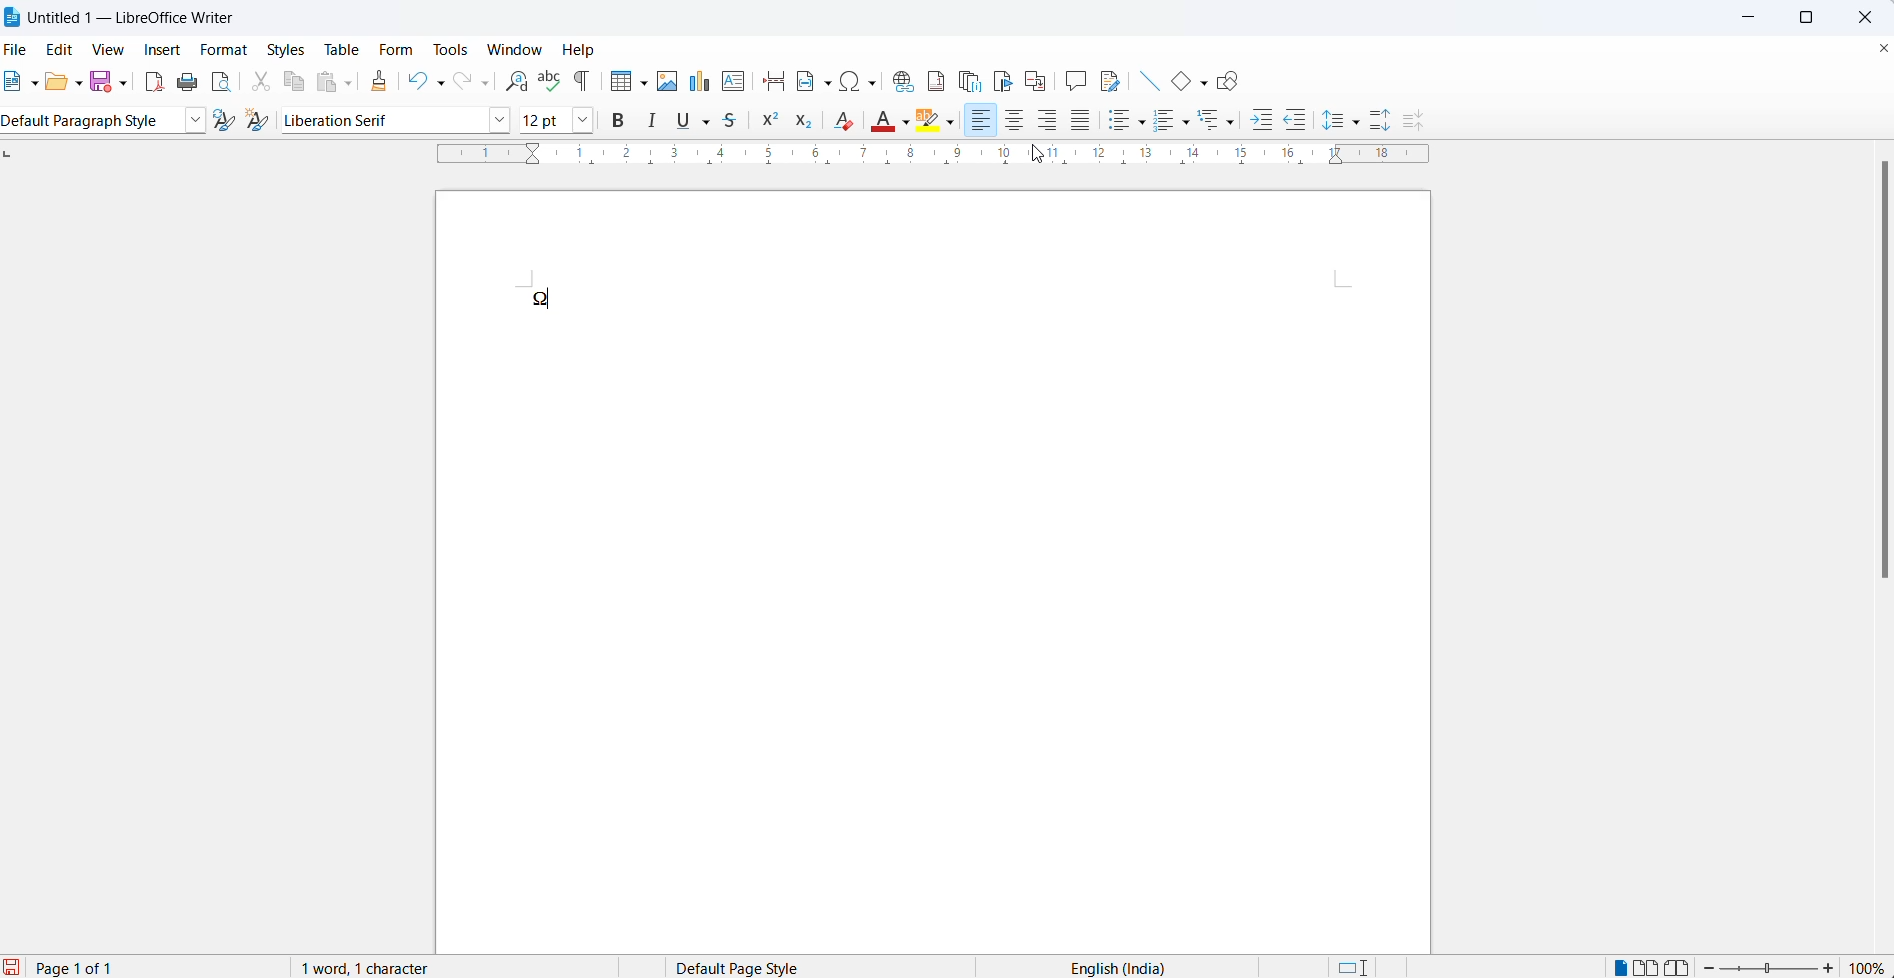 The image size is (1894, 978). What do you see at coordinates (771, 122) in the screenshot?
I see `superscript` at bounding box center [771, 122].